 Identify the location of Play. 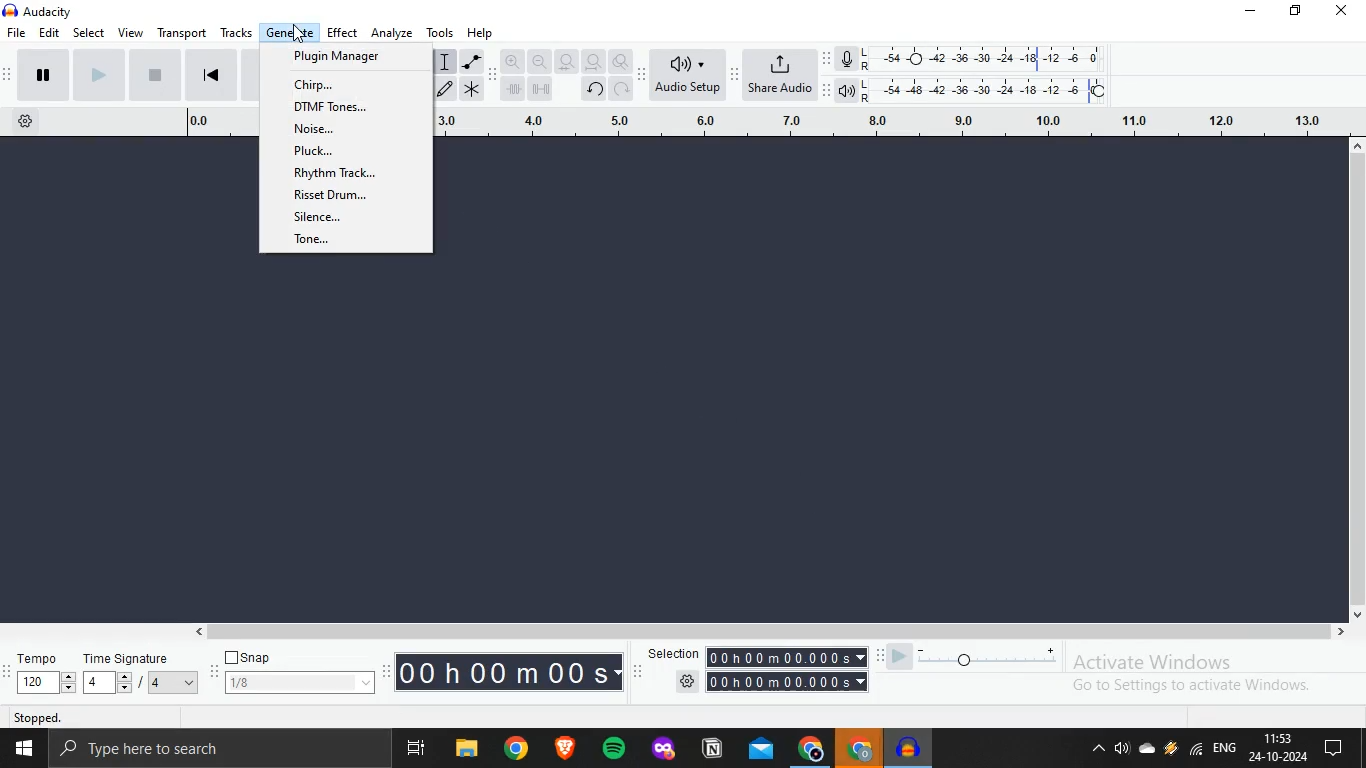
(34, 76).